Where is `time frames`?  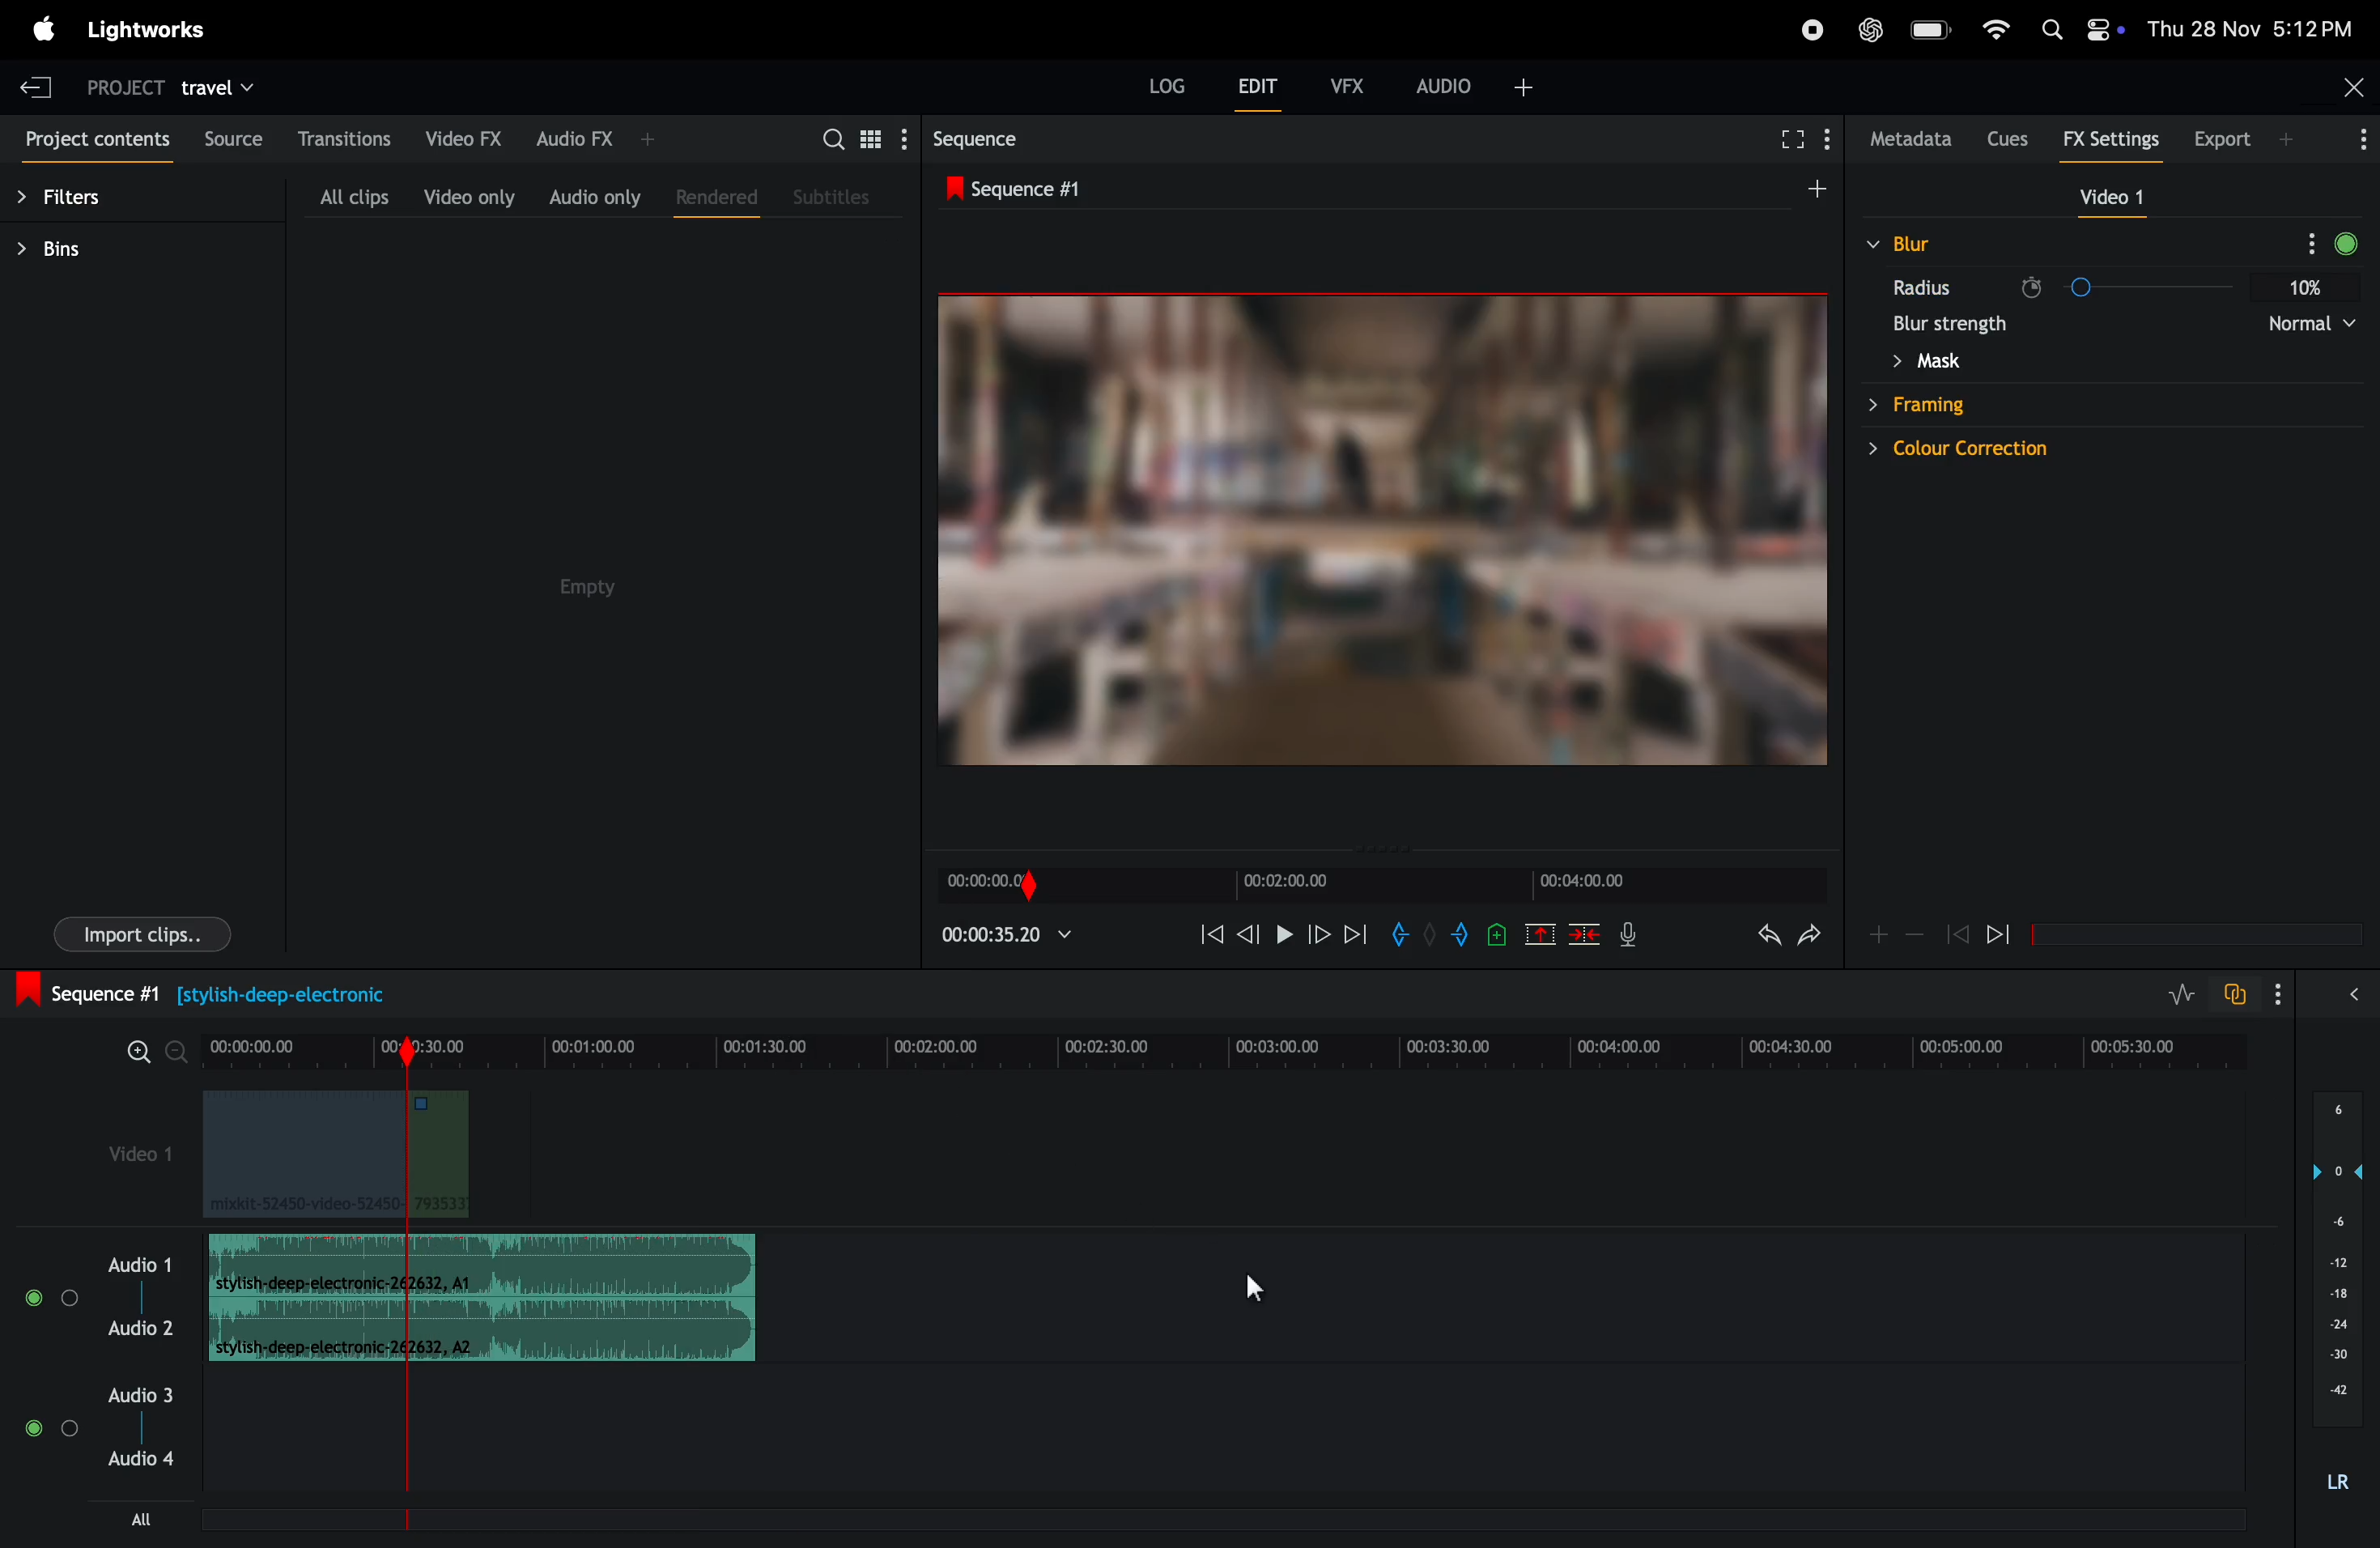 time frames is located at coordinates (1225, 1047).